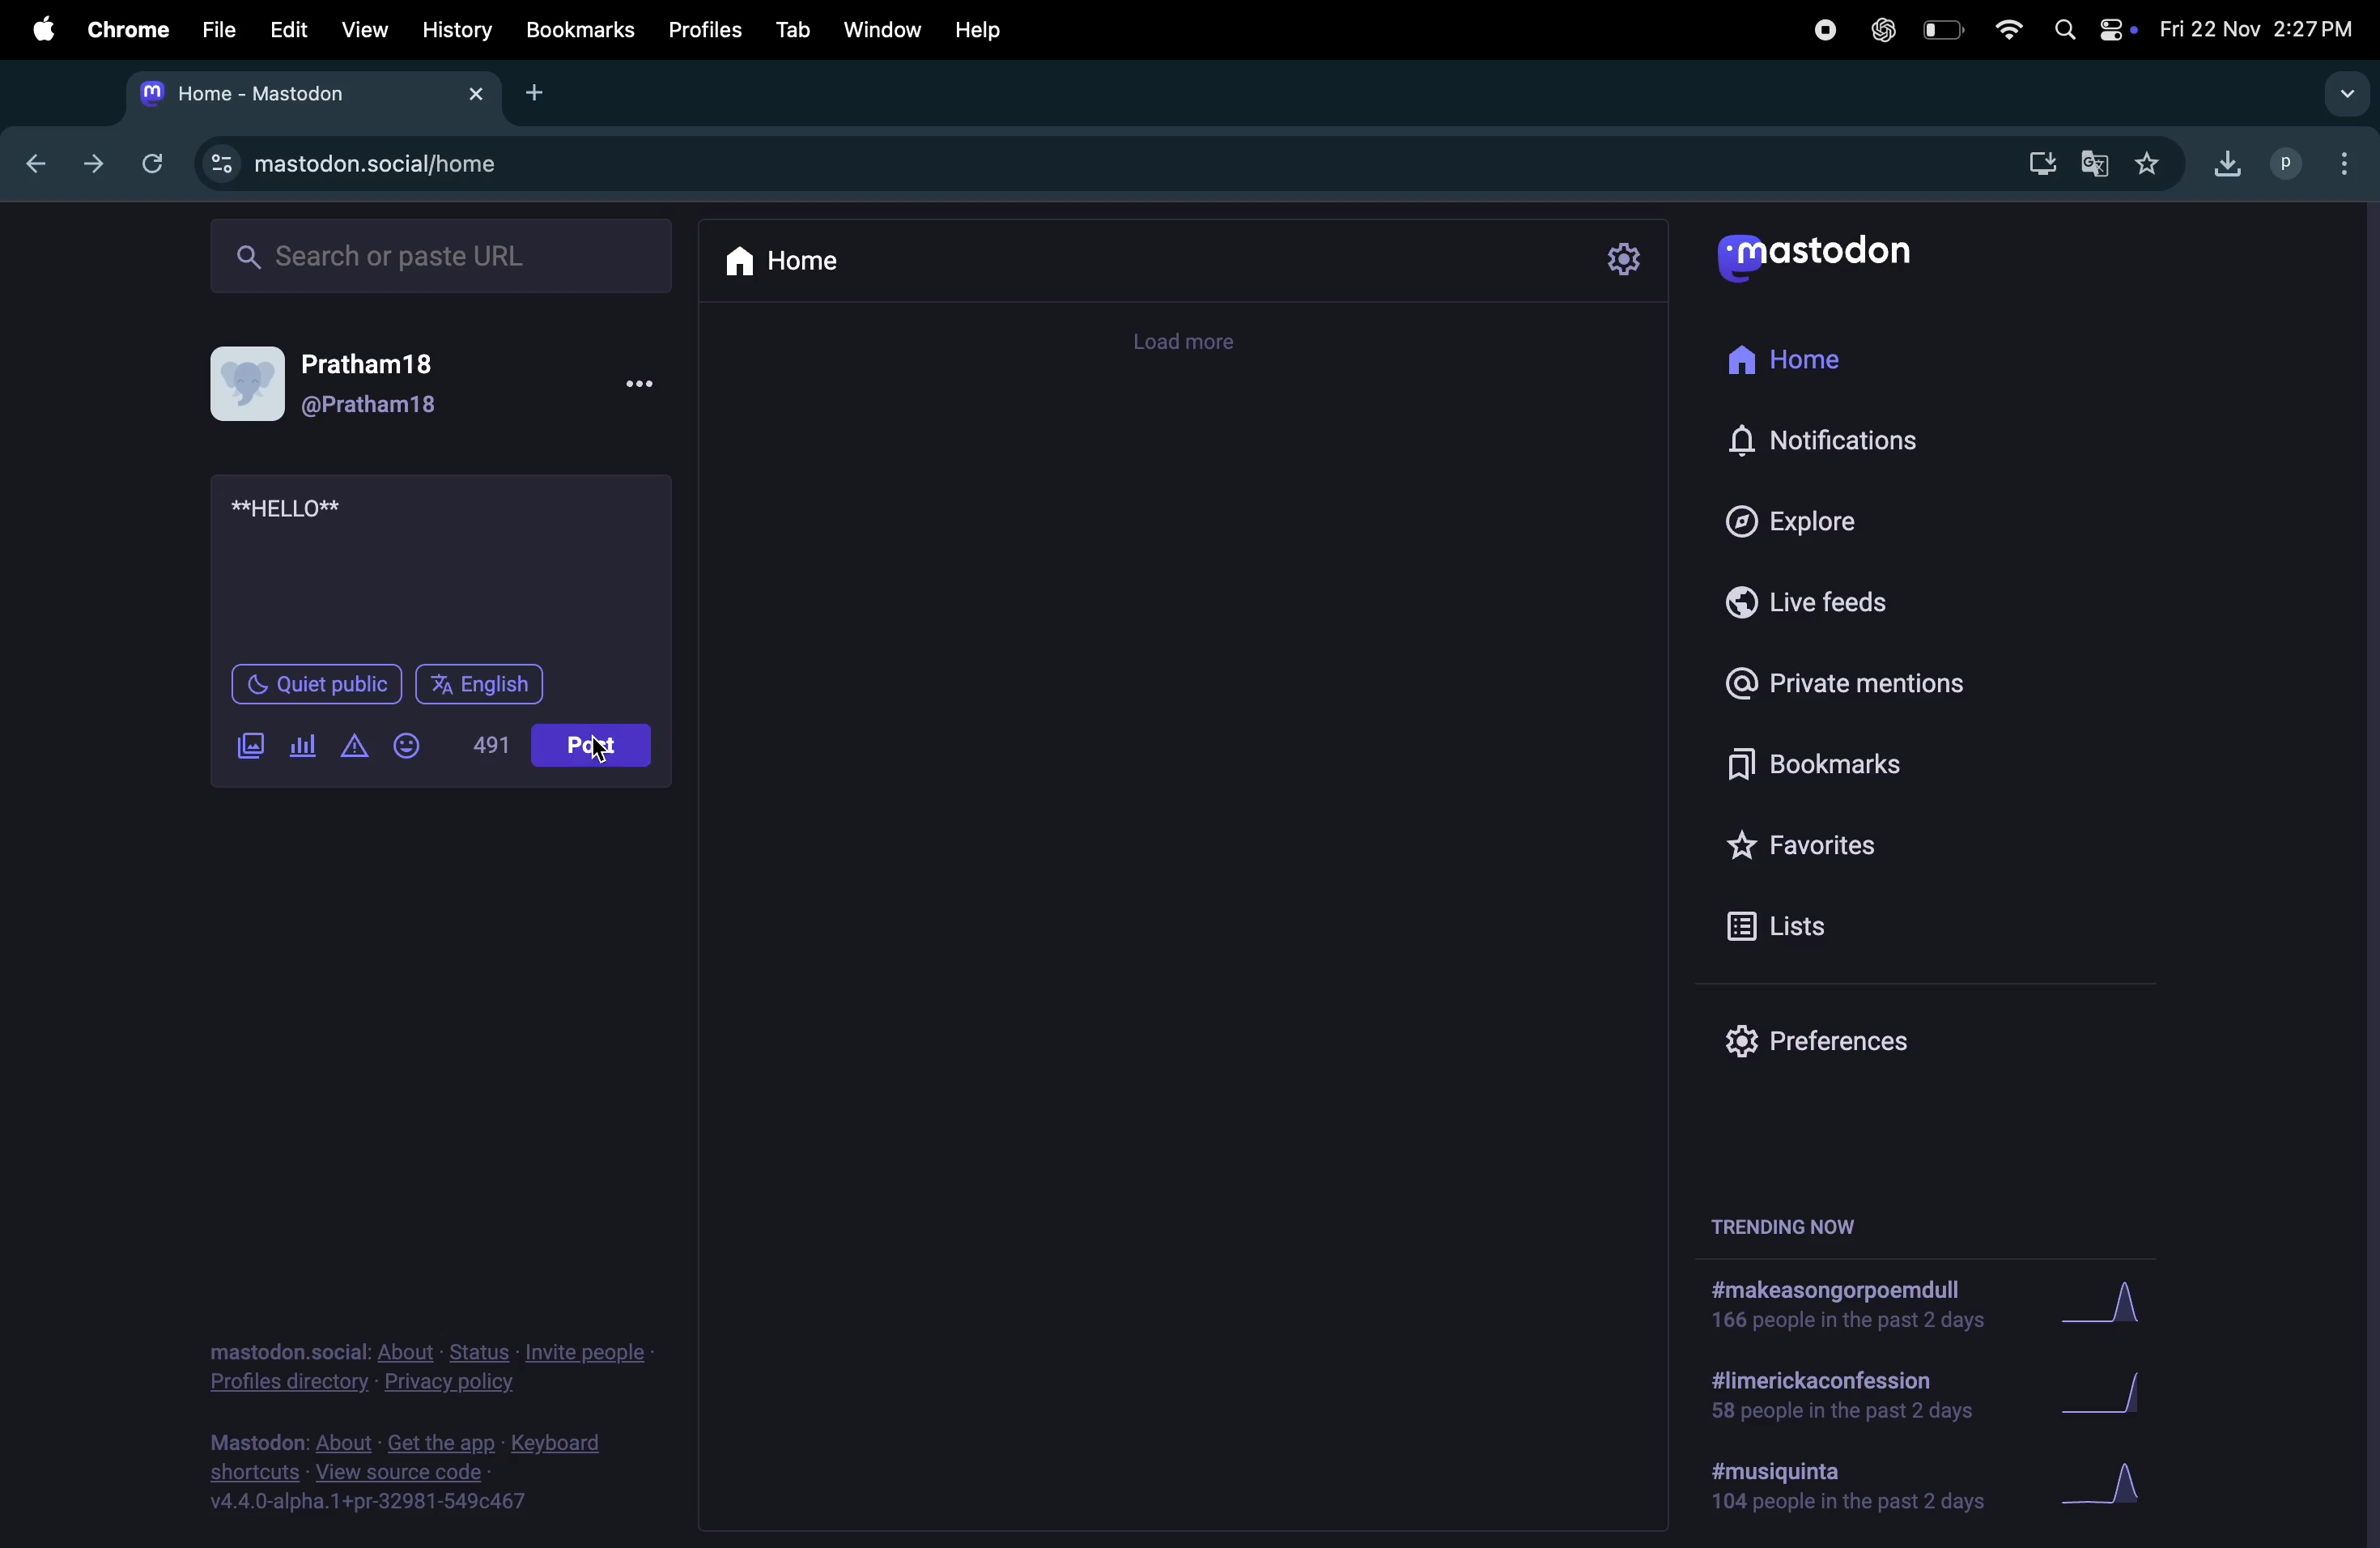  I want to click on pool, so click(307, 744).